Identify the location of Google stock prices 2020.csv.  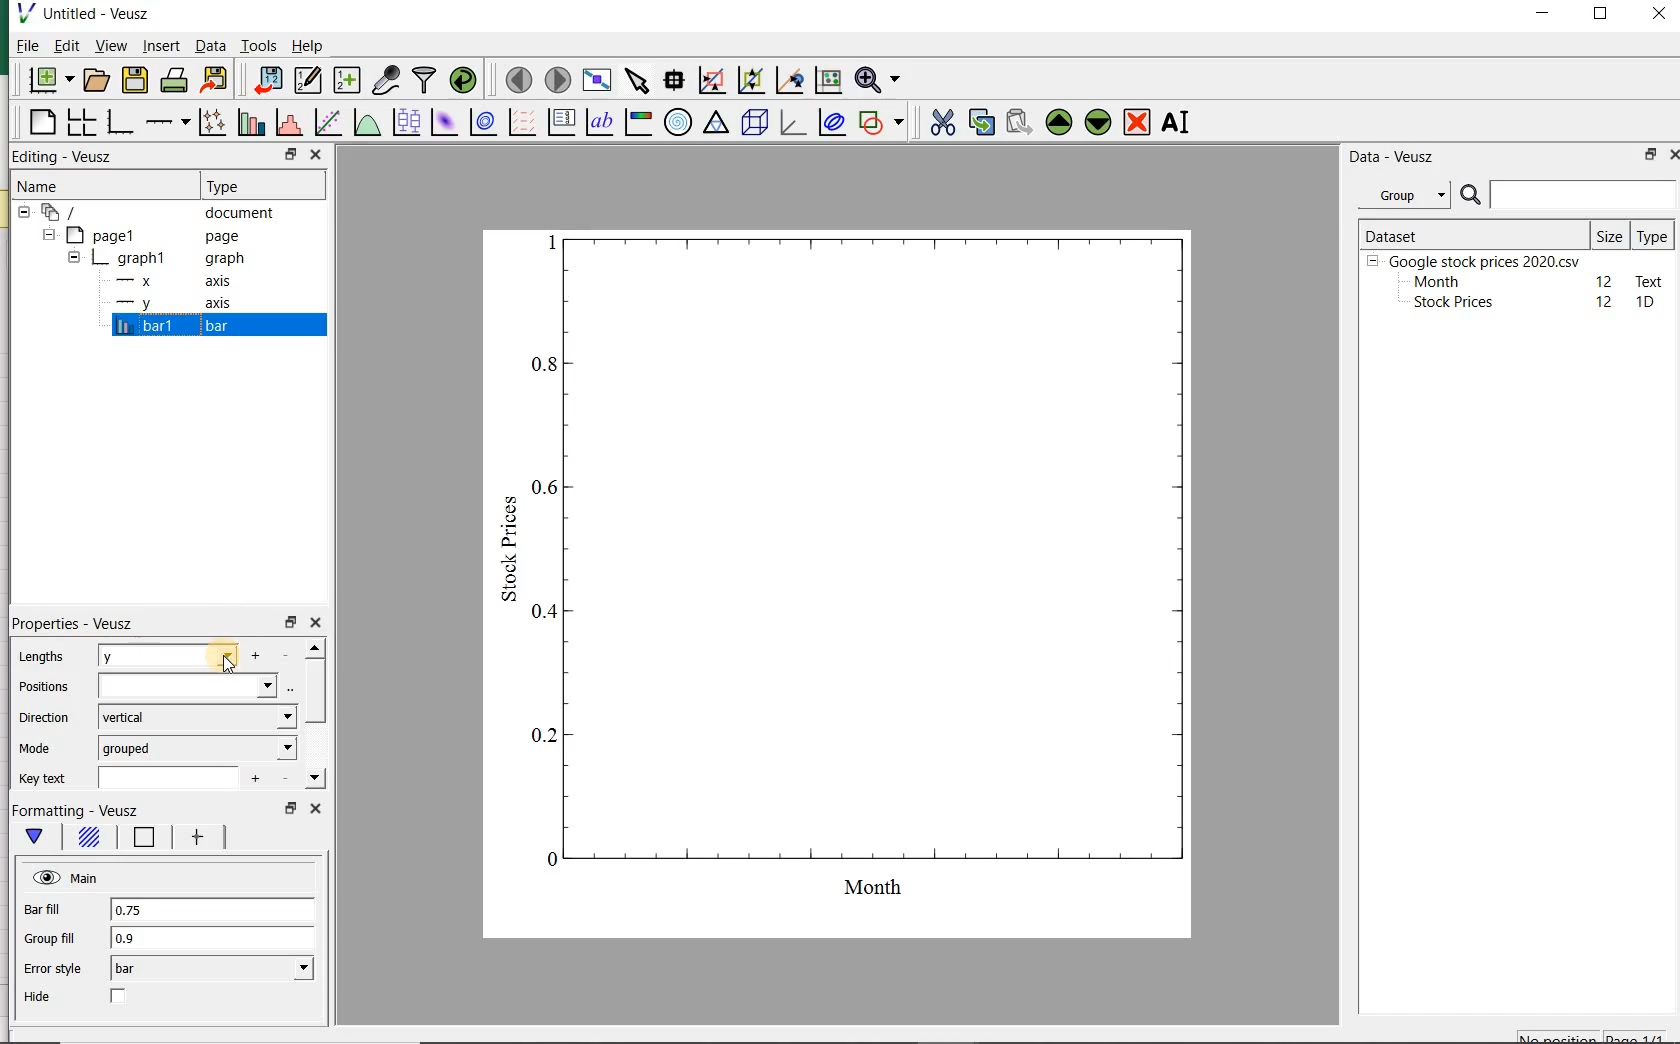
(1477, 260).